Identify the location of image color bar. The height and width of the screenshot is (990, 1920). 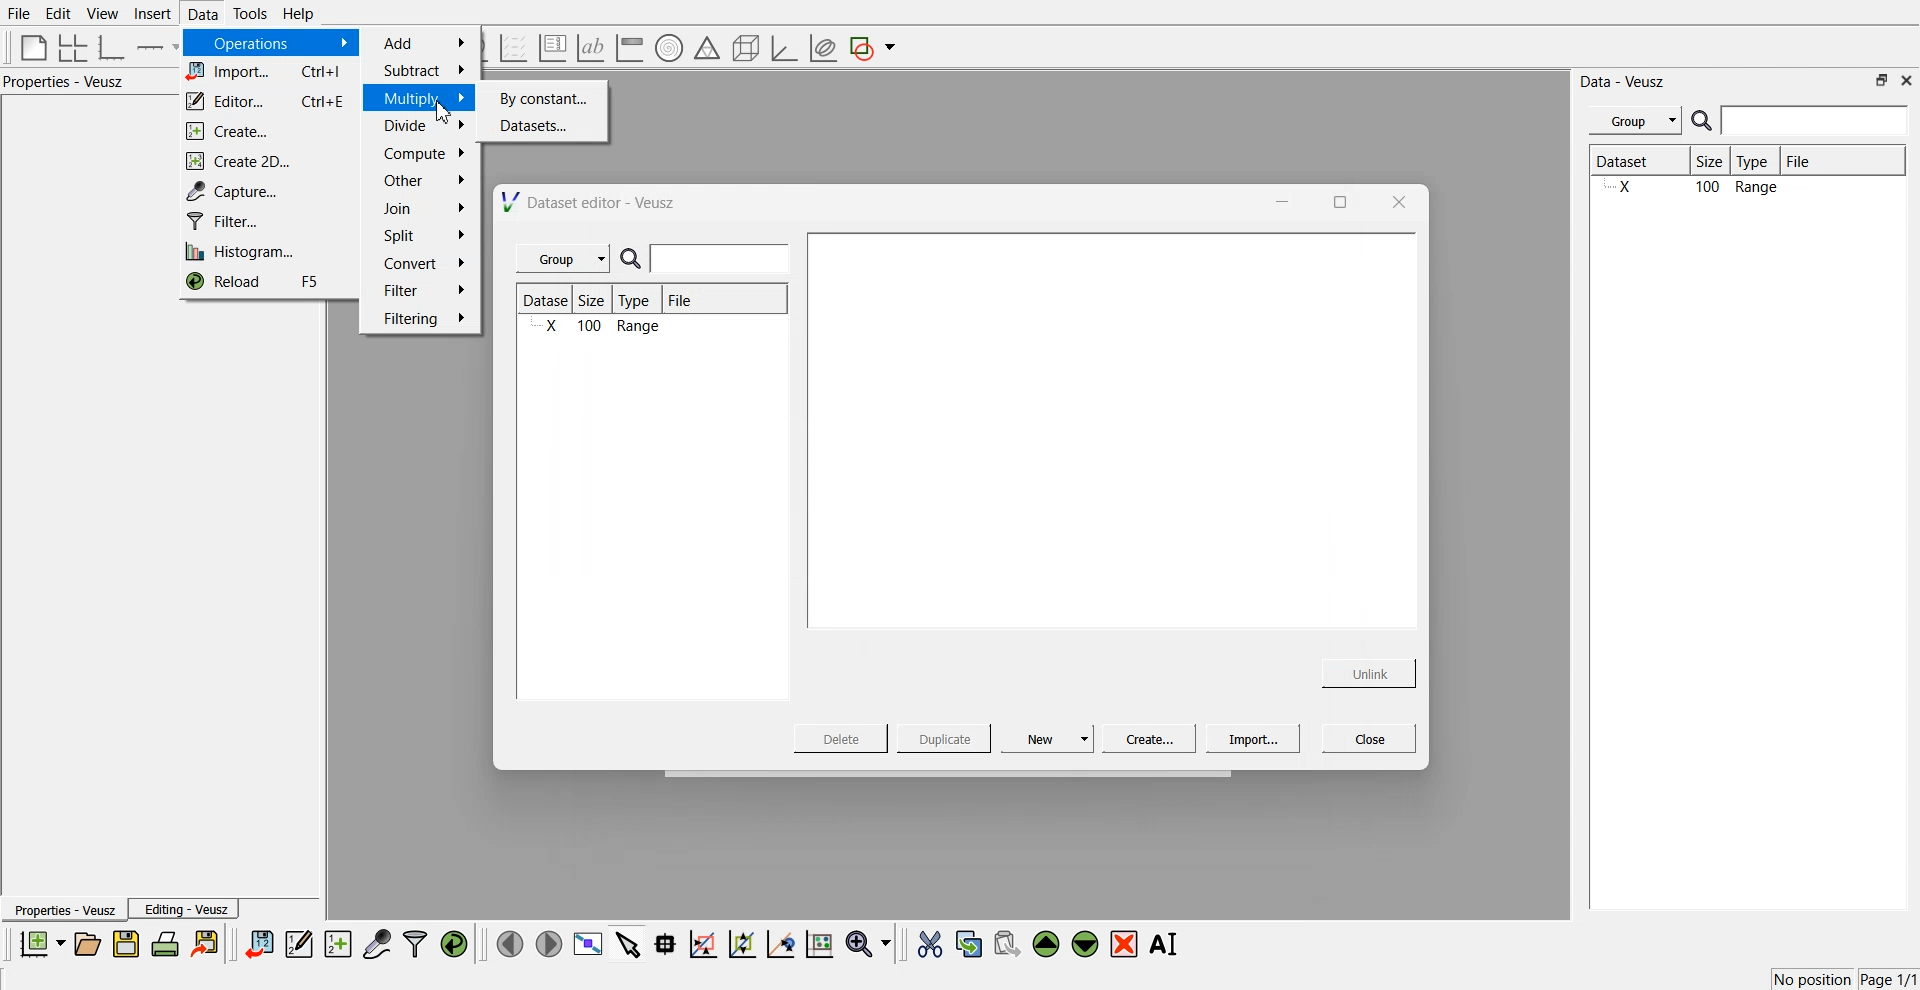
(629, 49).